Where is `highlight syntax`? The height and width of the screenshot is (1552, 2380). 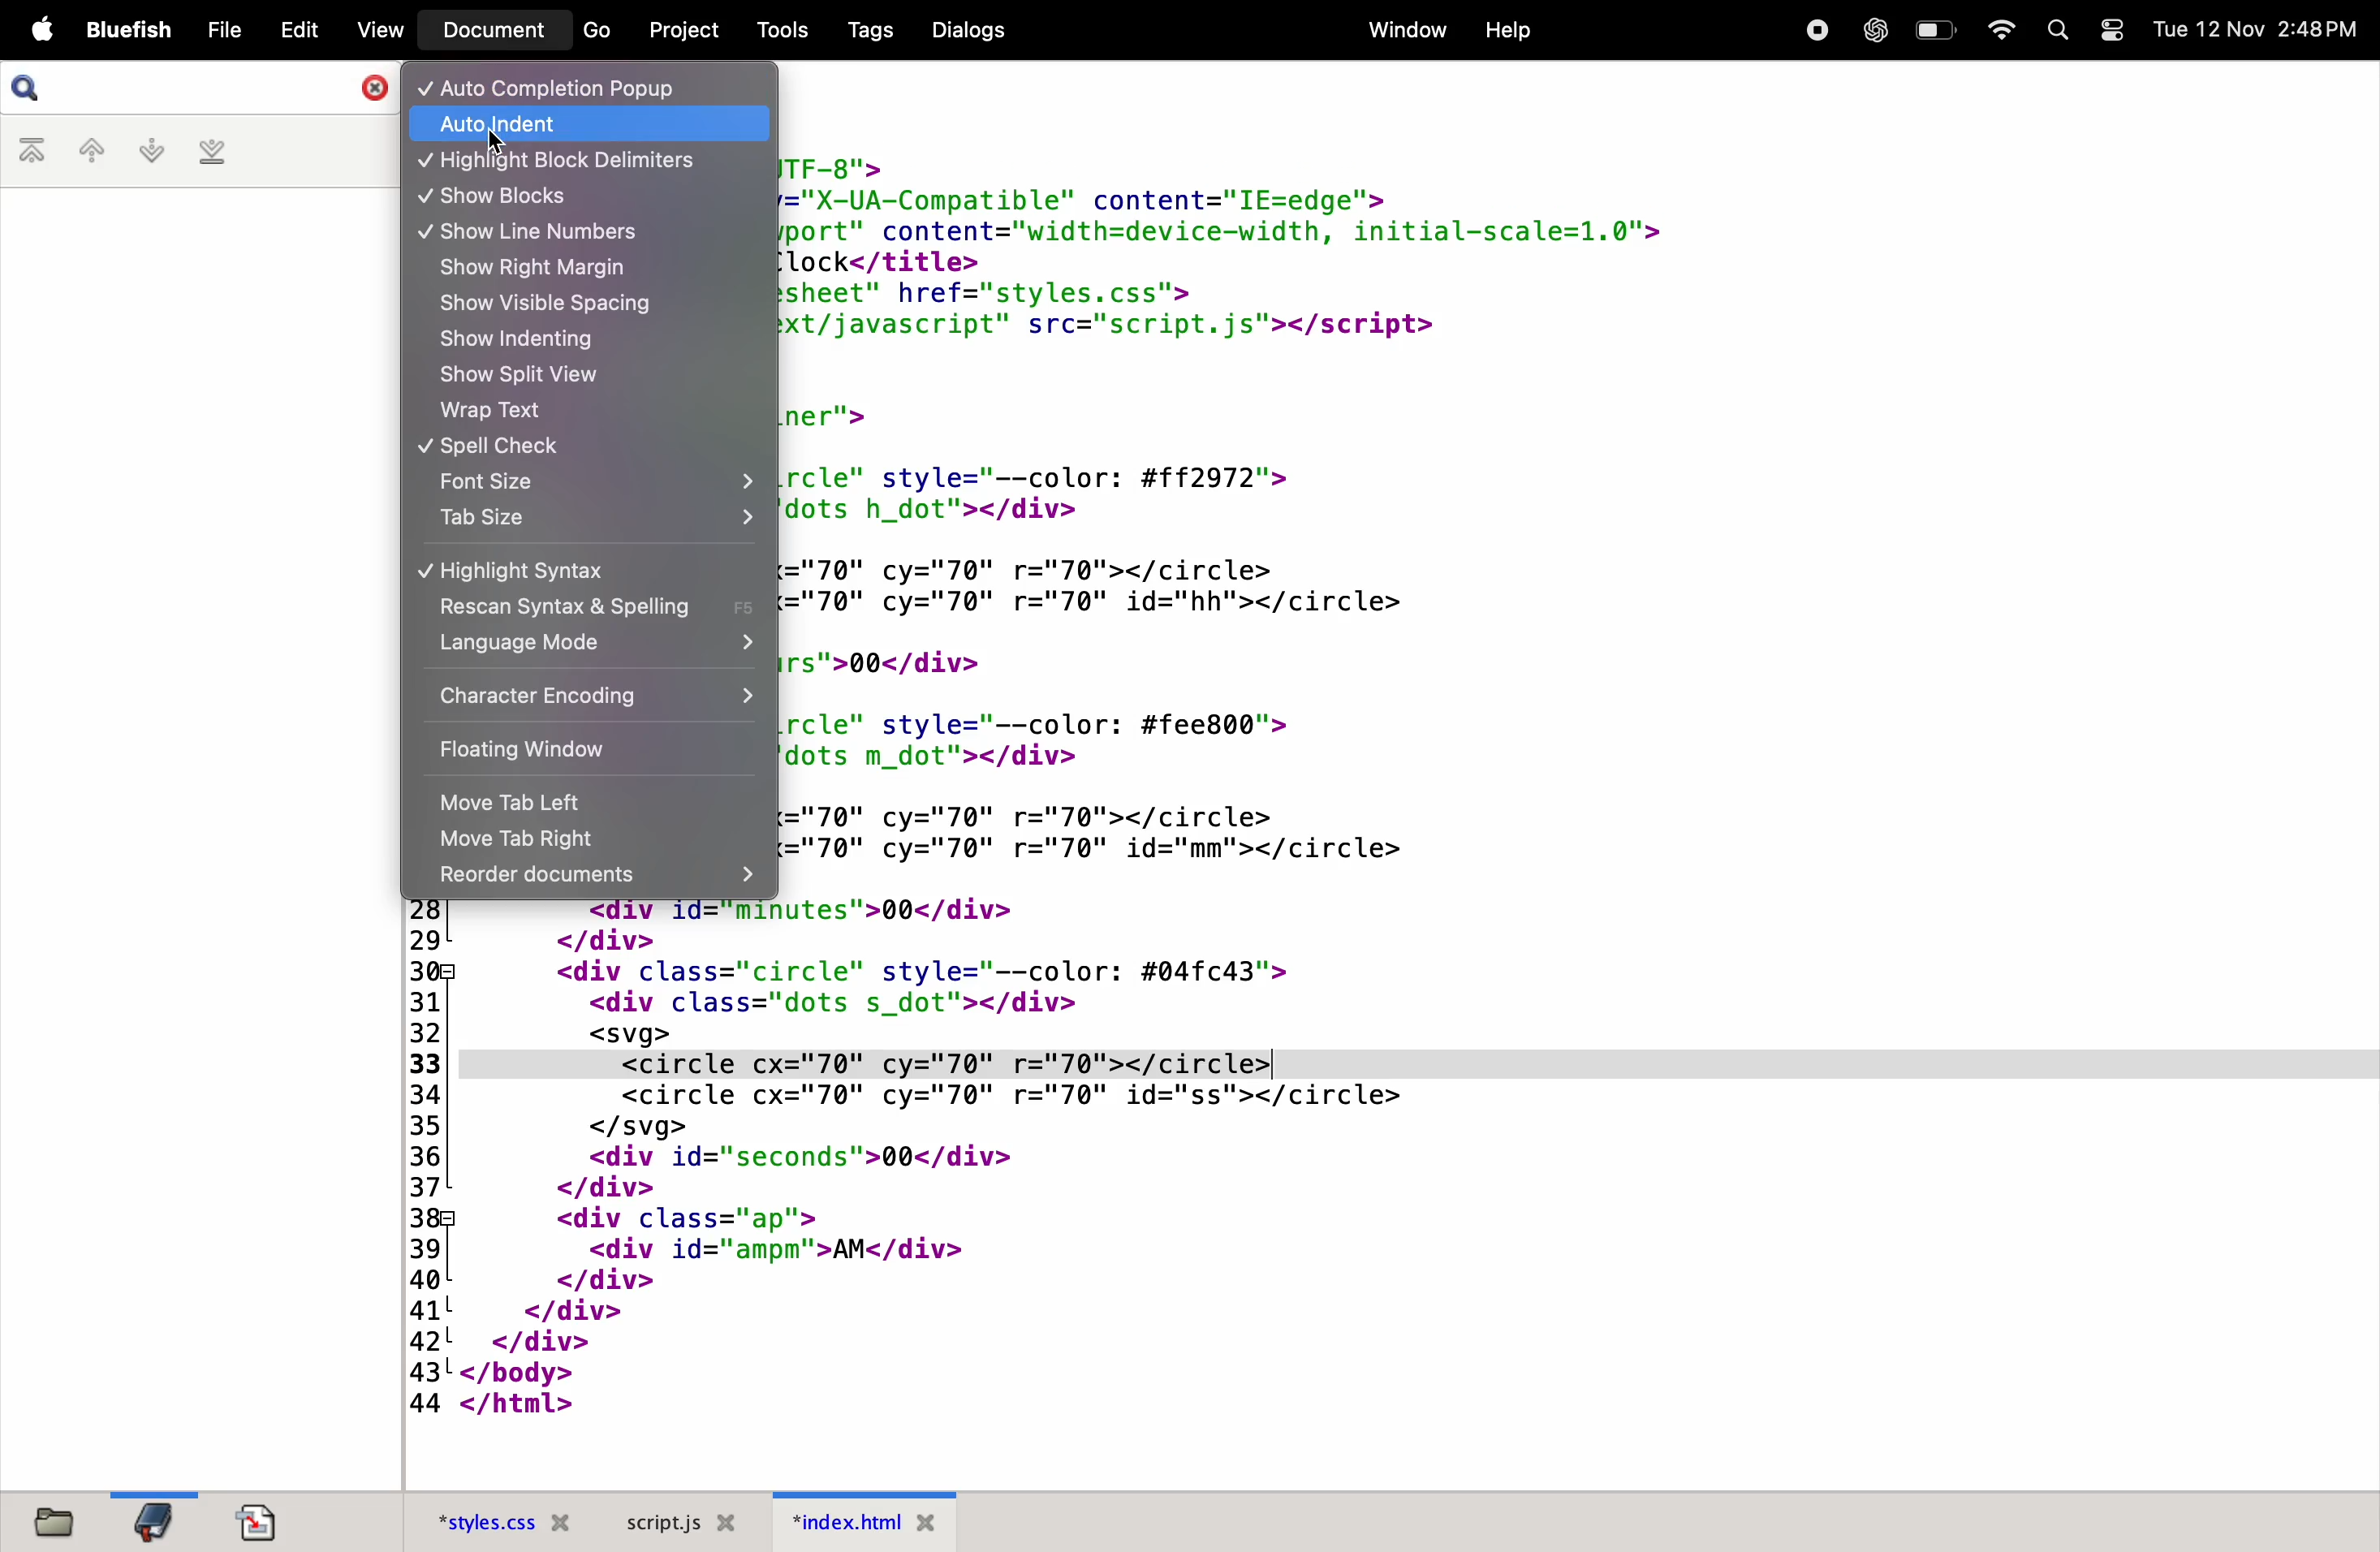 highlight syntax is located at coordinates (590, 570).